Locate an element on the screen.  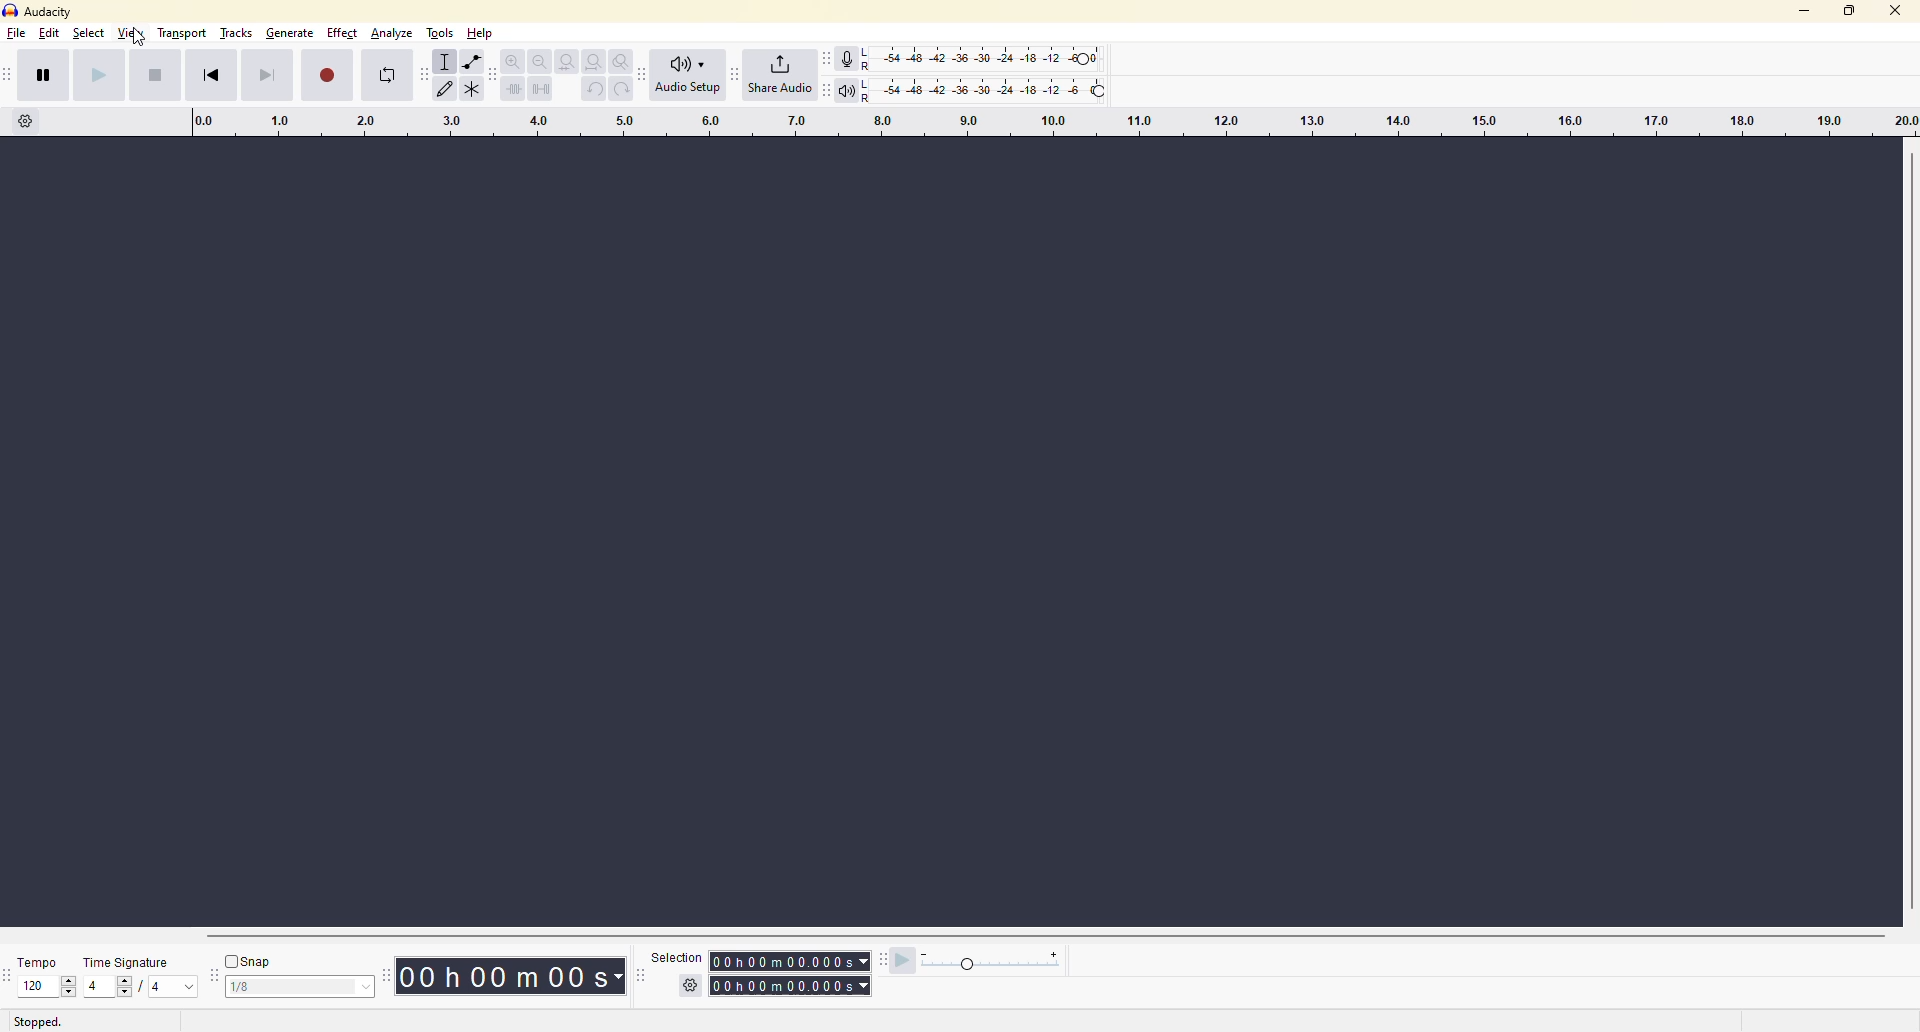
playback levels is located at coordinates (1008, 88).